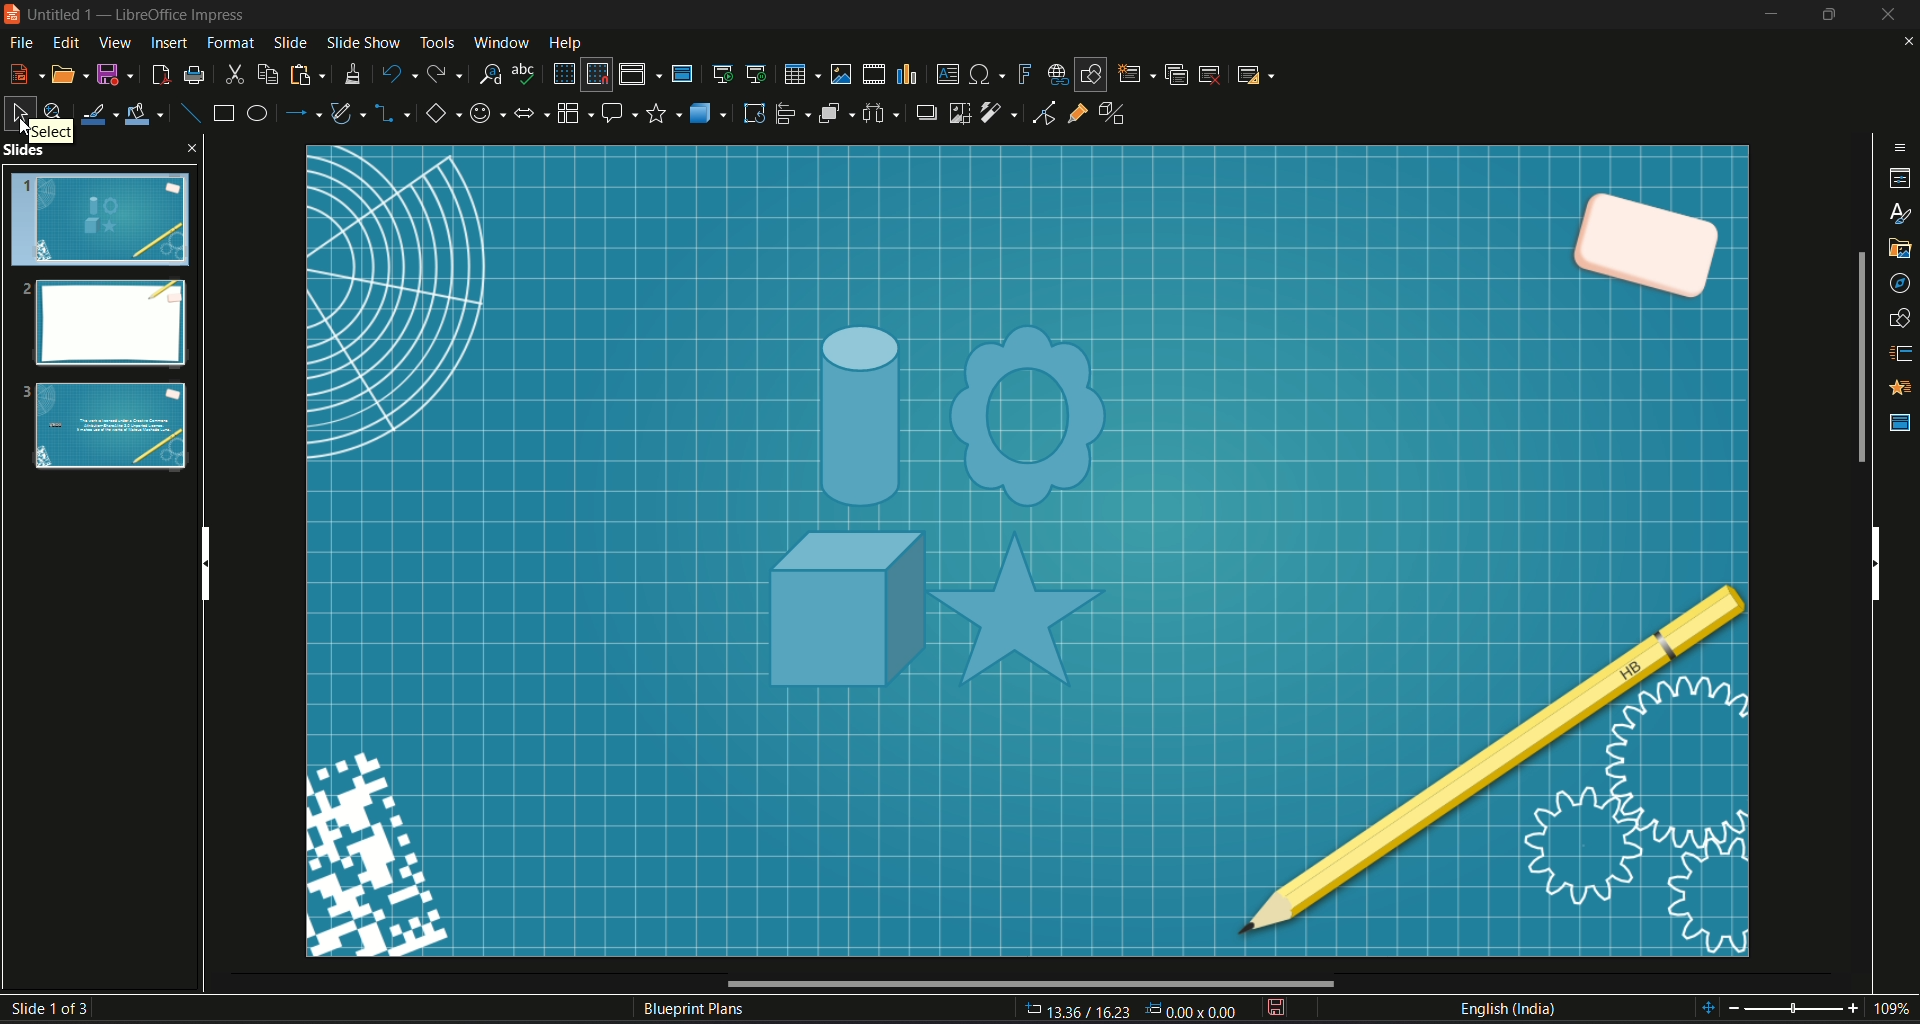 This screenshot has width=1920, height=1024. I want to click on Minimize/Maximize, so click(1827, 14).